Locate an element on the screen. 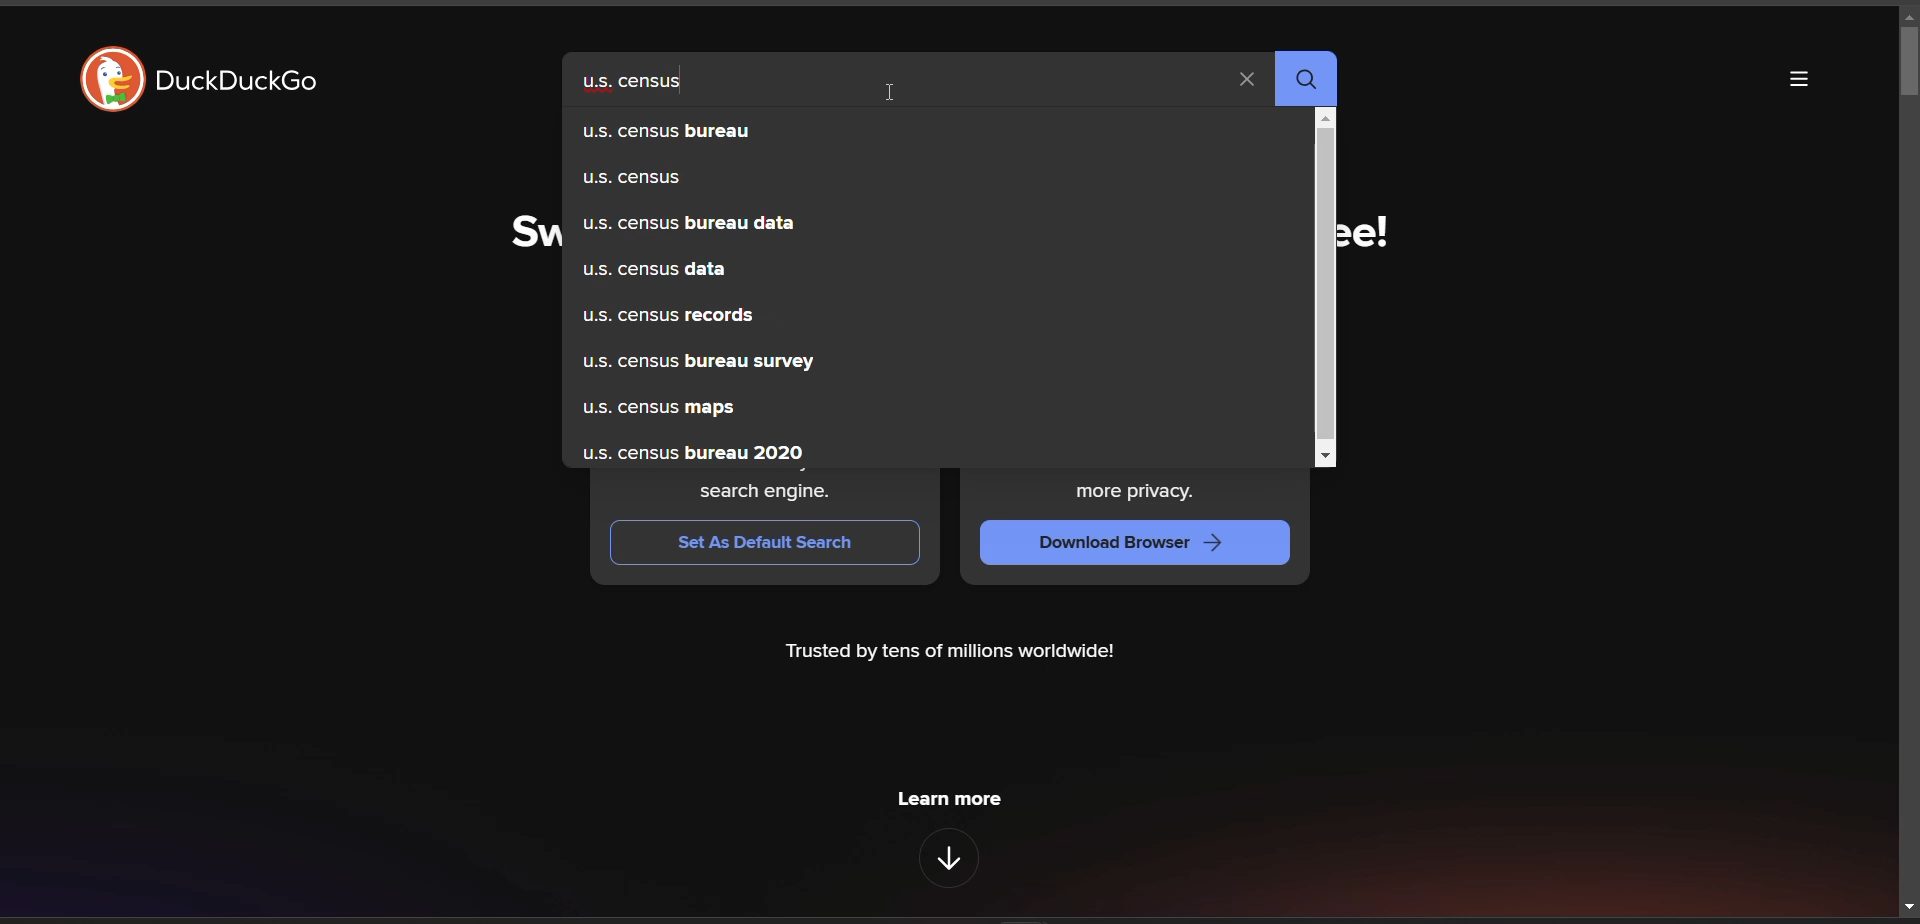 This screenshot has width=1920, height=924. u.s. census records is located at coordinates (914, 314).